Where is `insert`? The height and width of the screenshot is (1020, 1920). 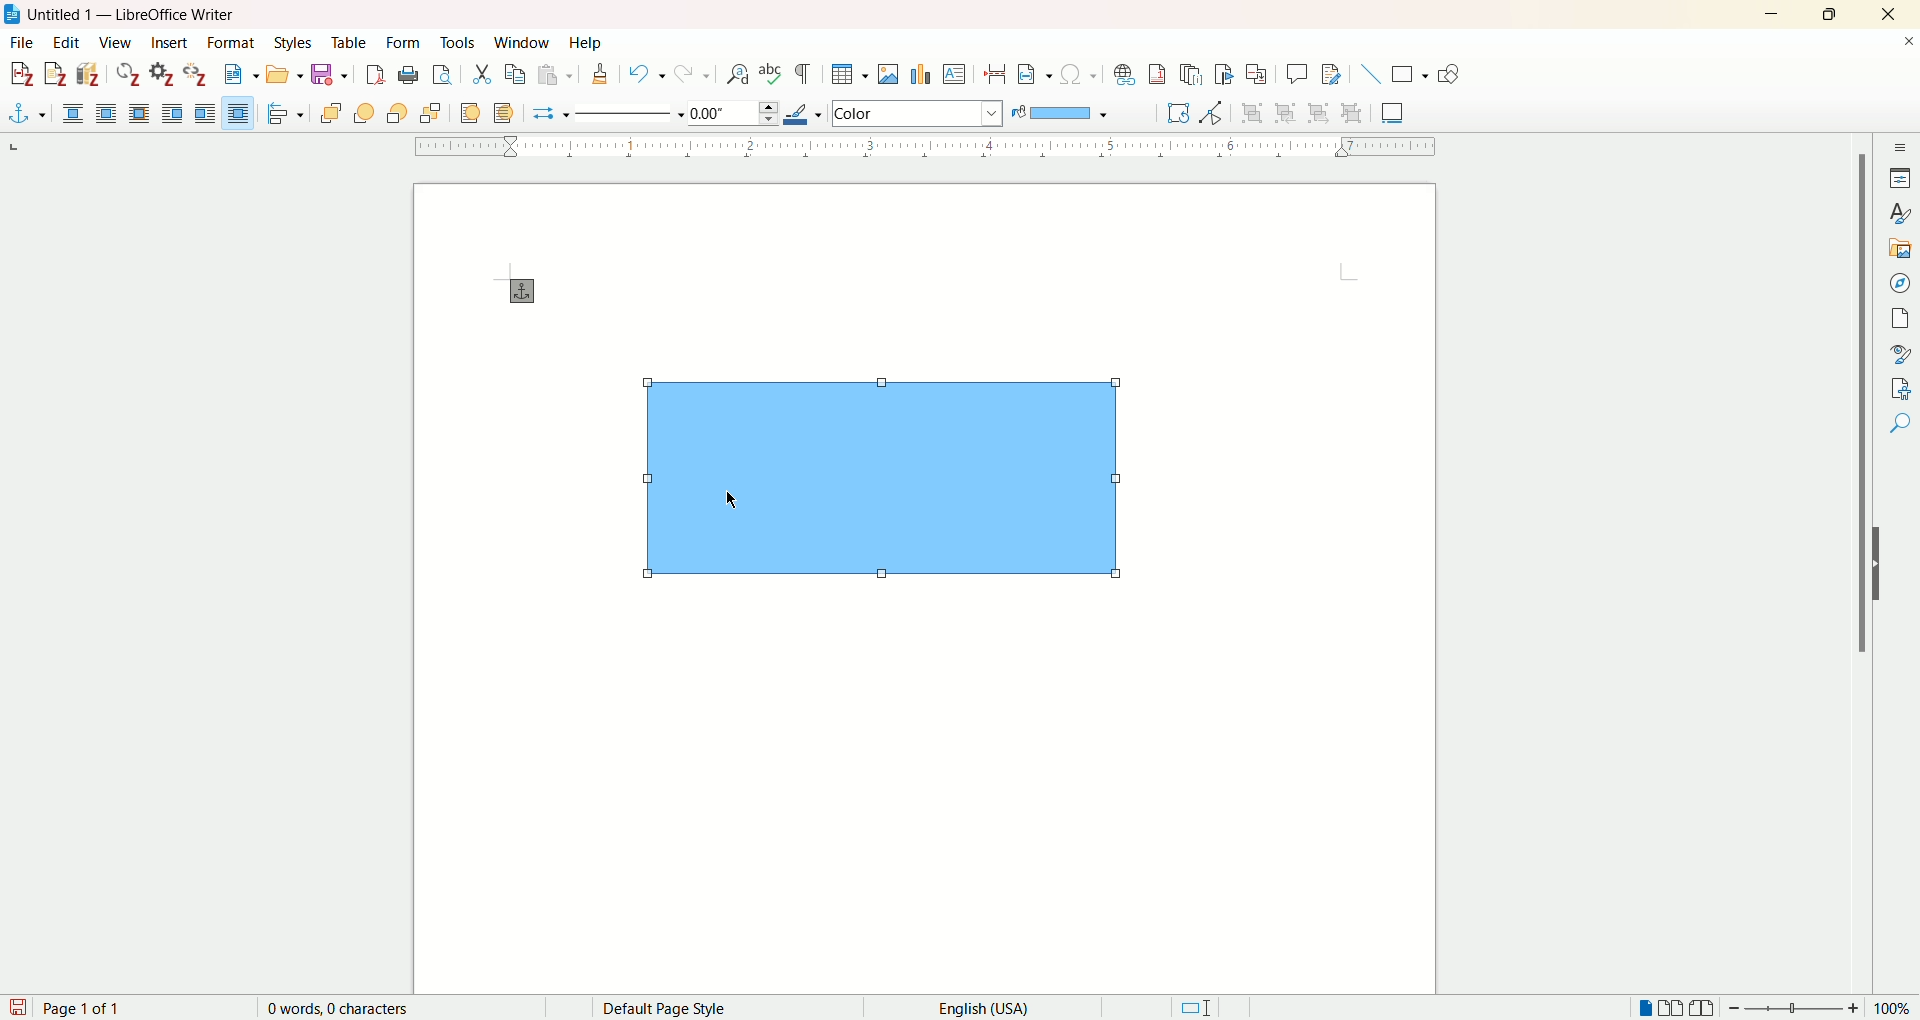 insert is located at coordinates (172, 43).